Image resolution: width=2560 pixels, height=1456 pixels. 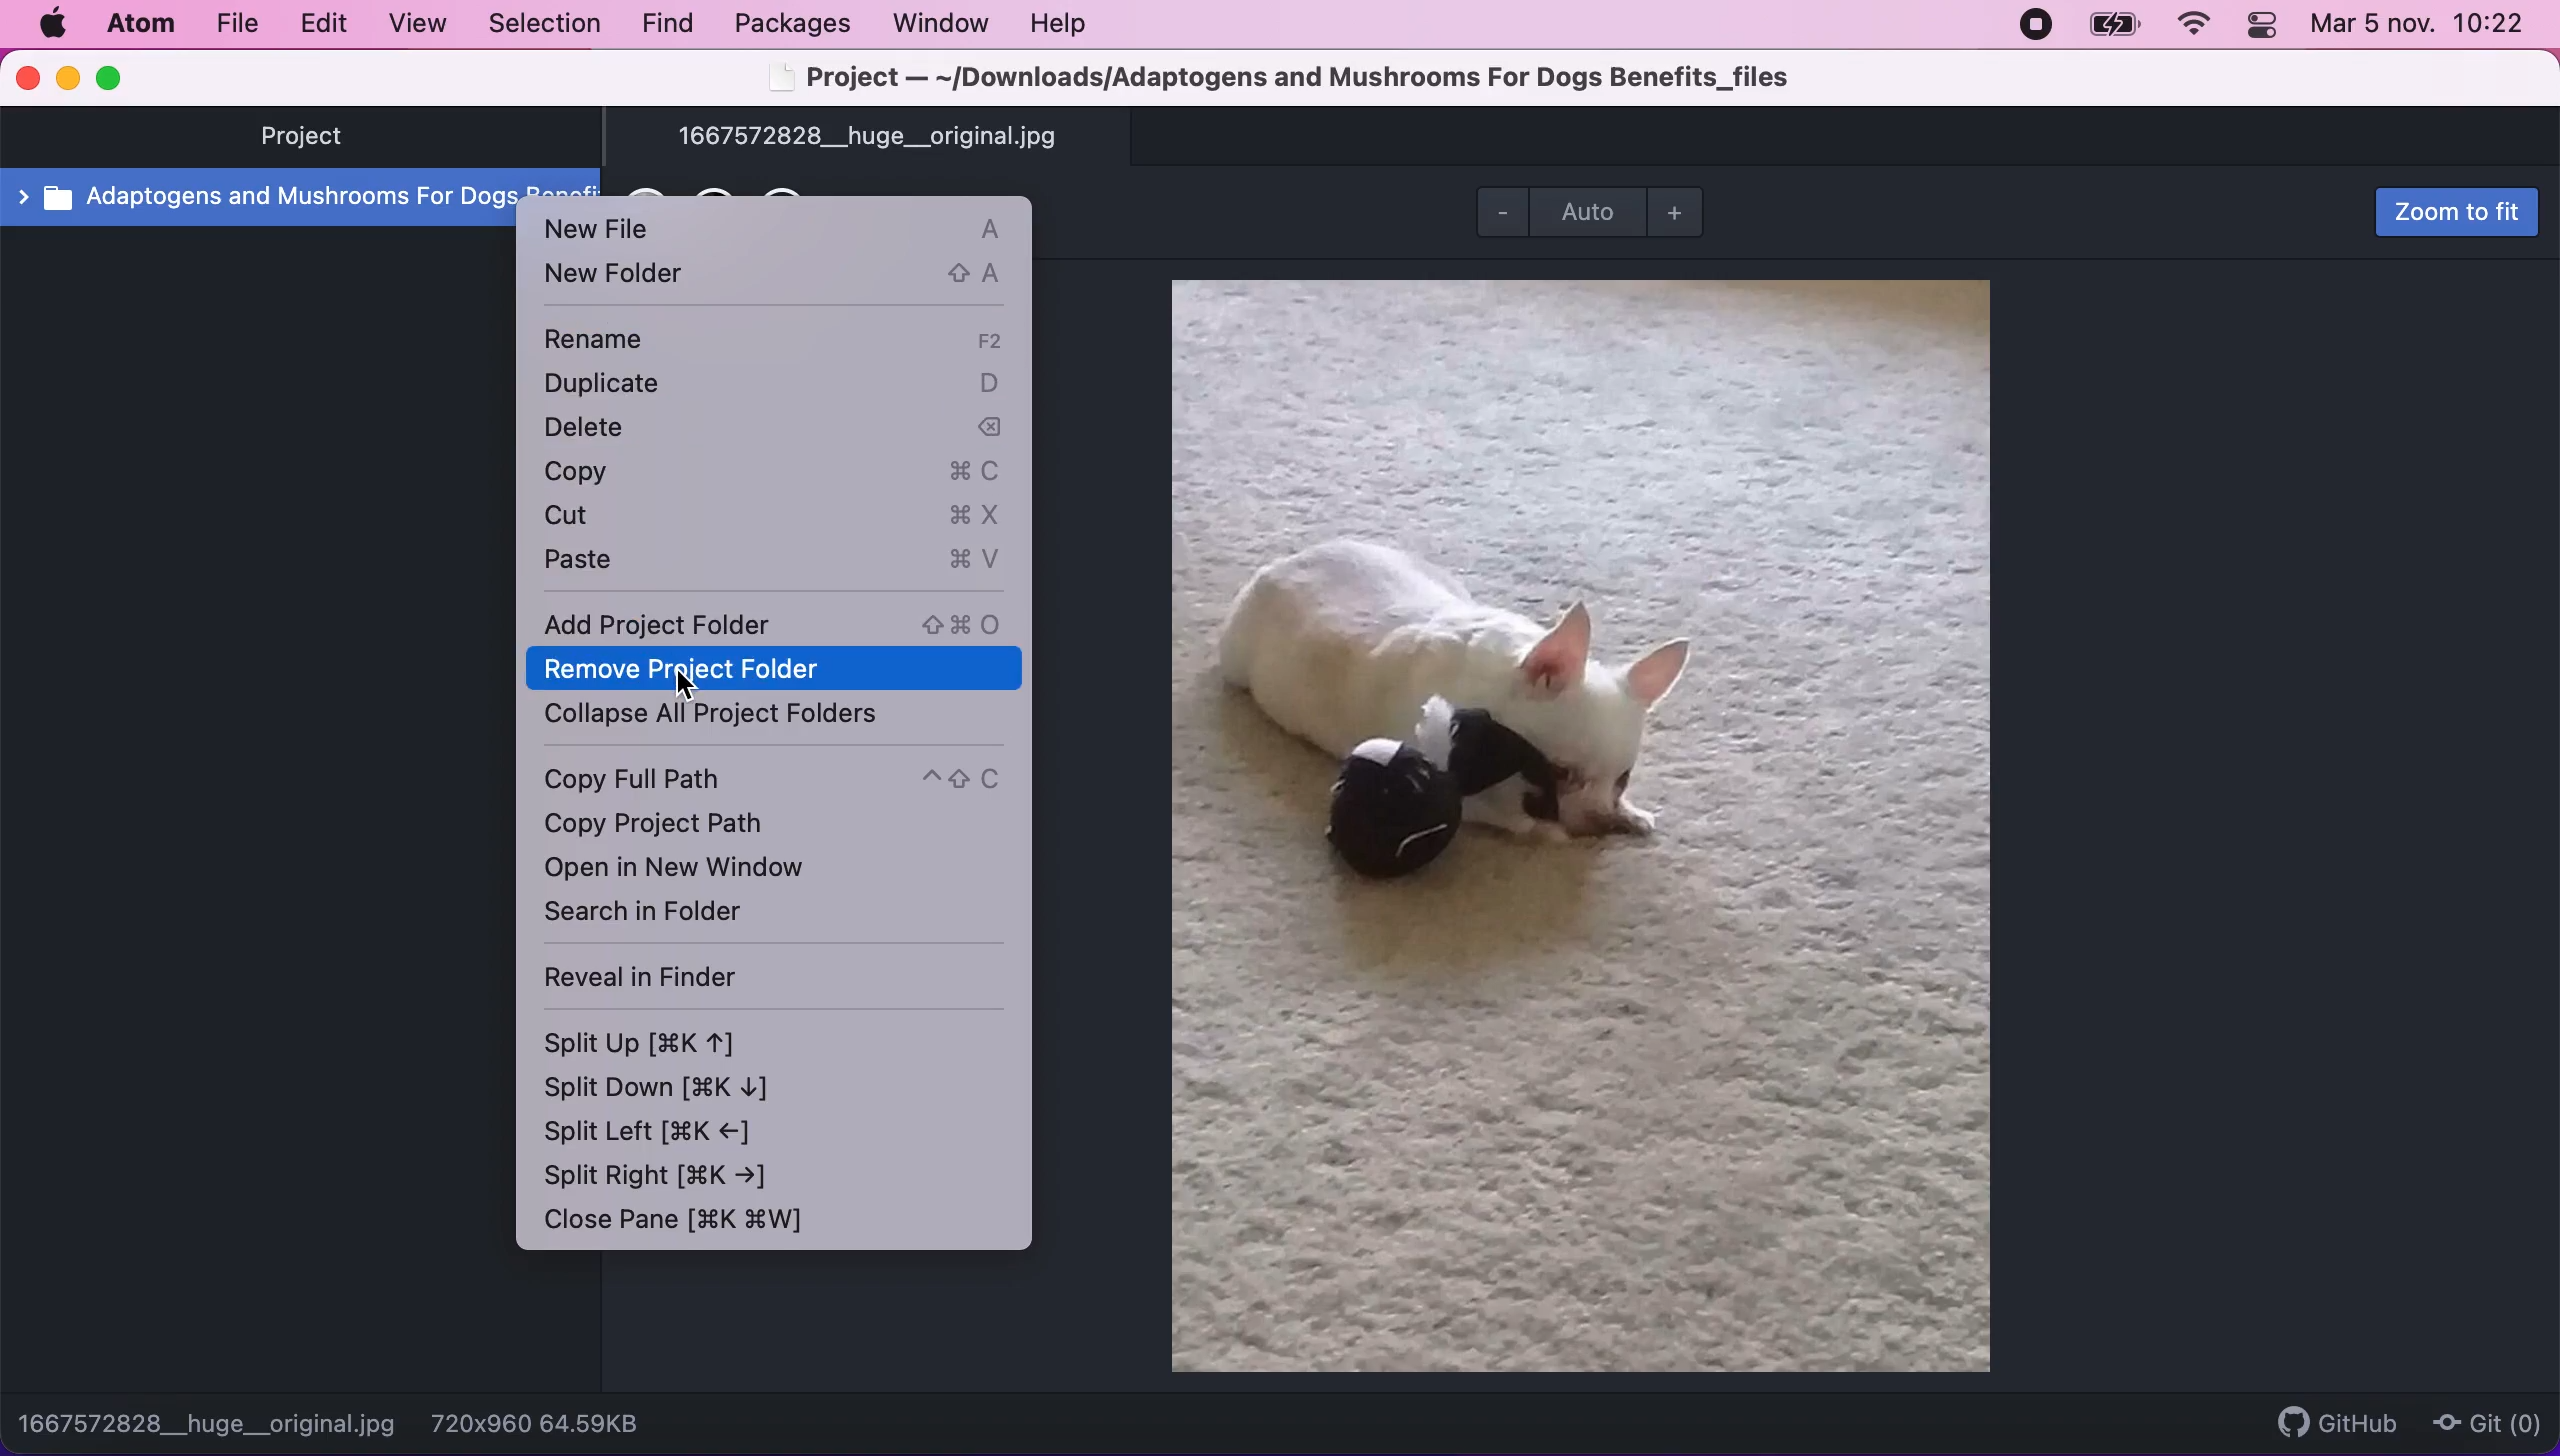 What do you see at coordinates (1590, 826) in the screenshot?
I see `file image` at bounding box center [1590, 826].